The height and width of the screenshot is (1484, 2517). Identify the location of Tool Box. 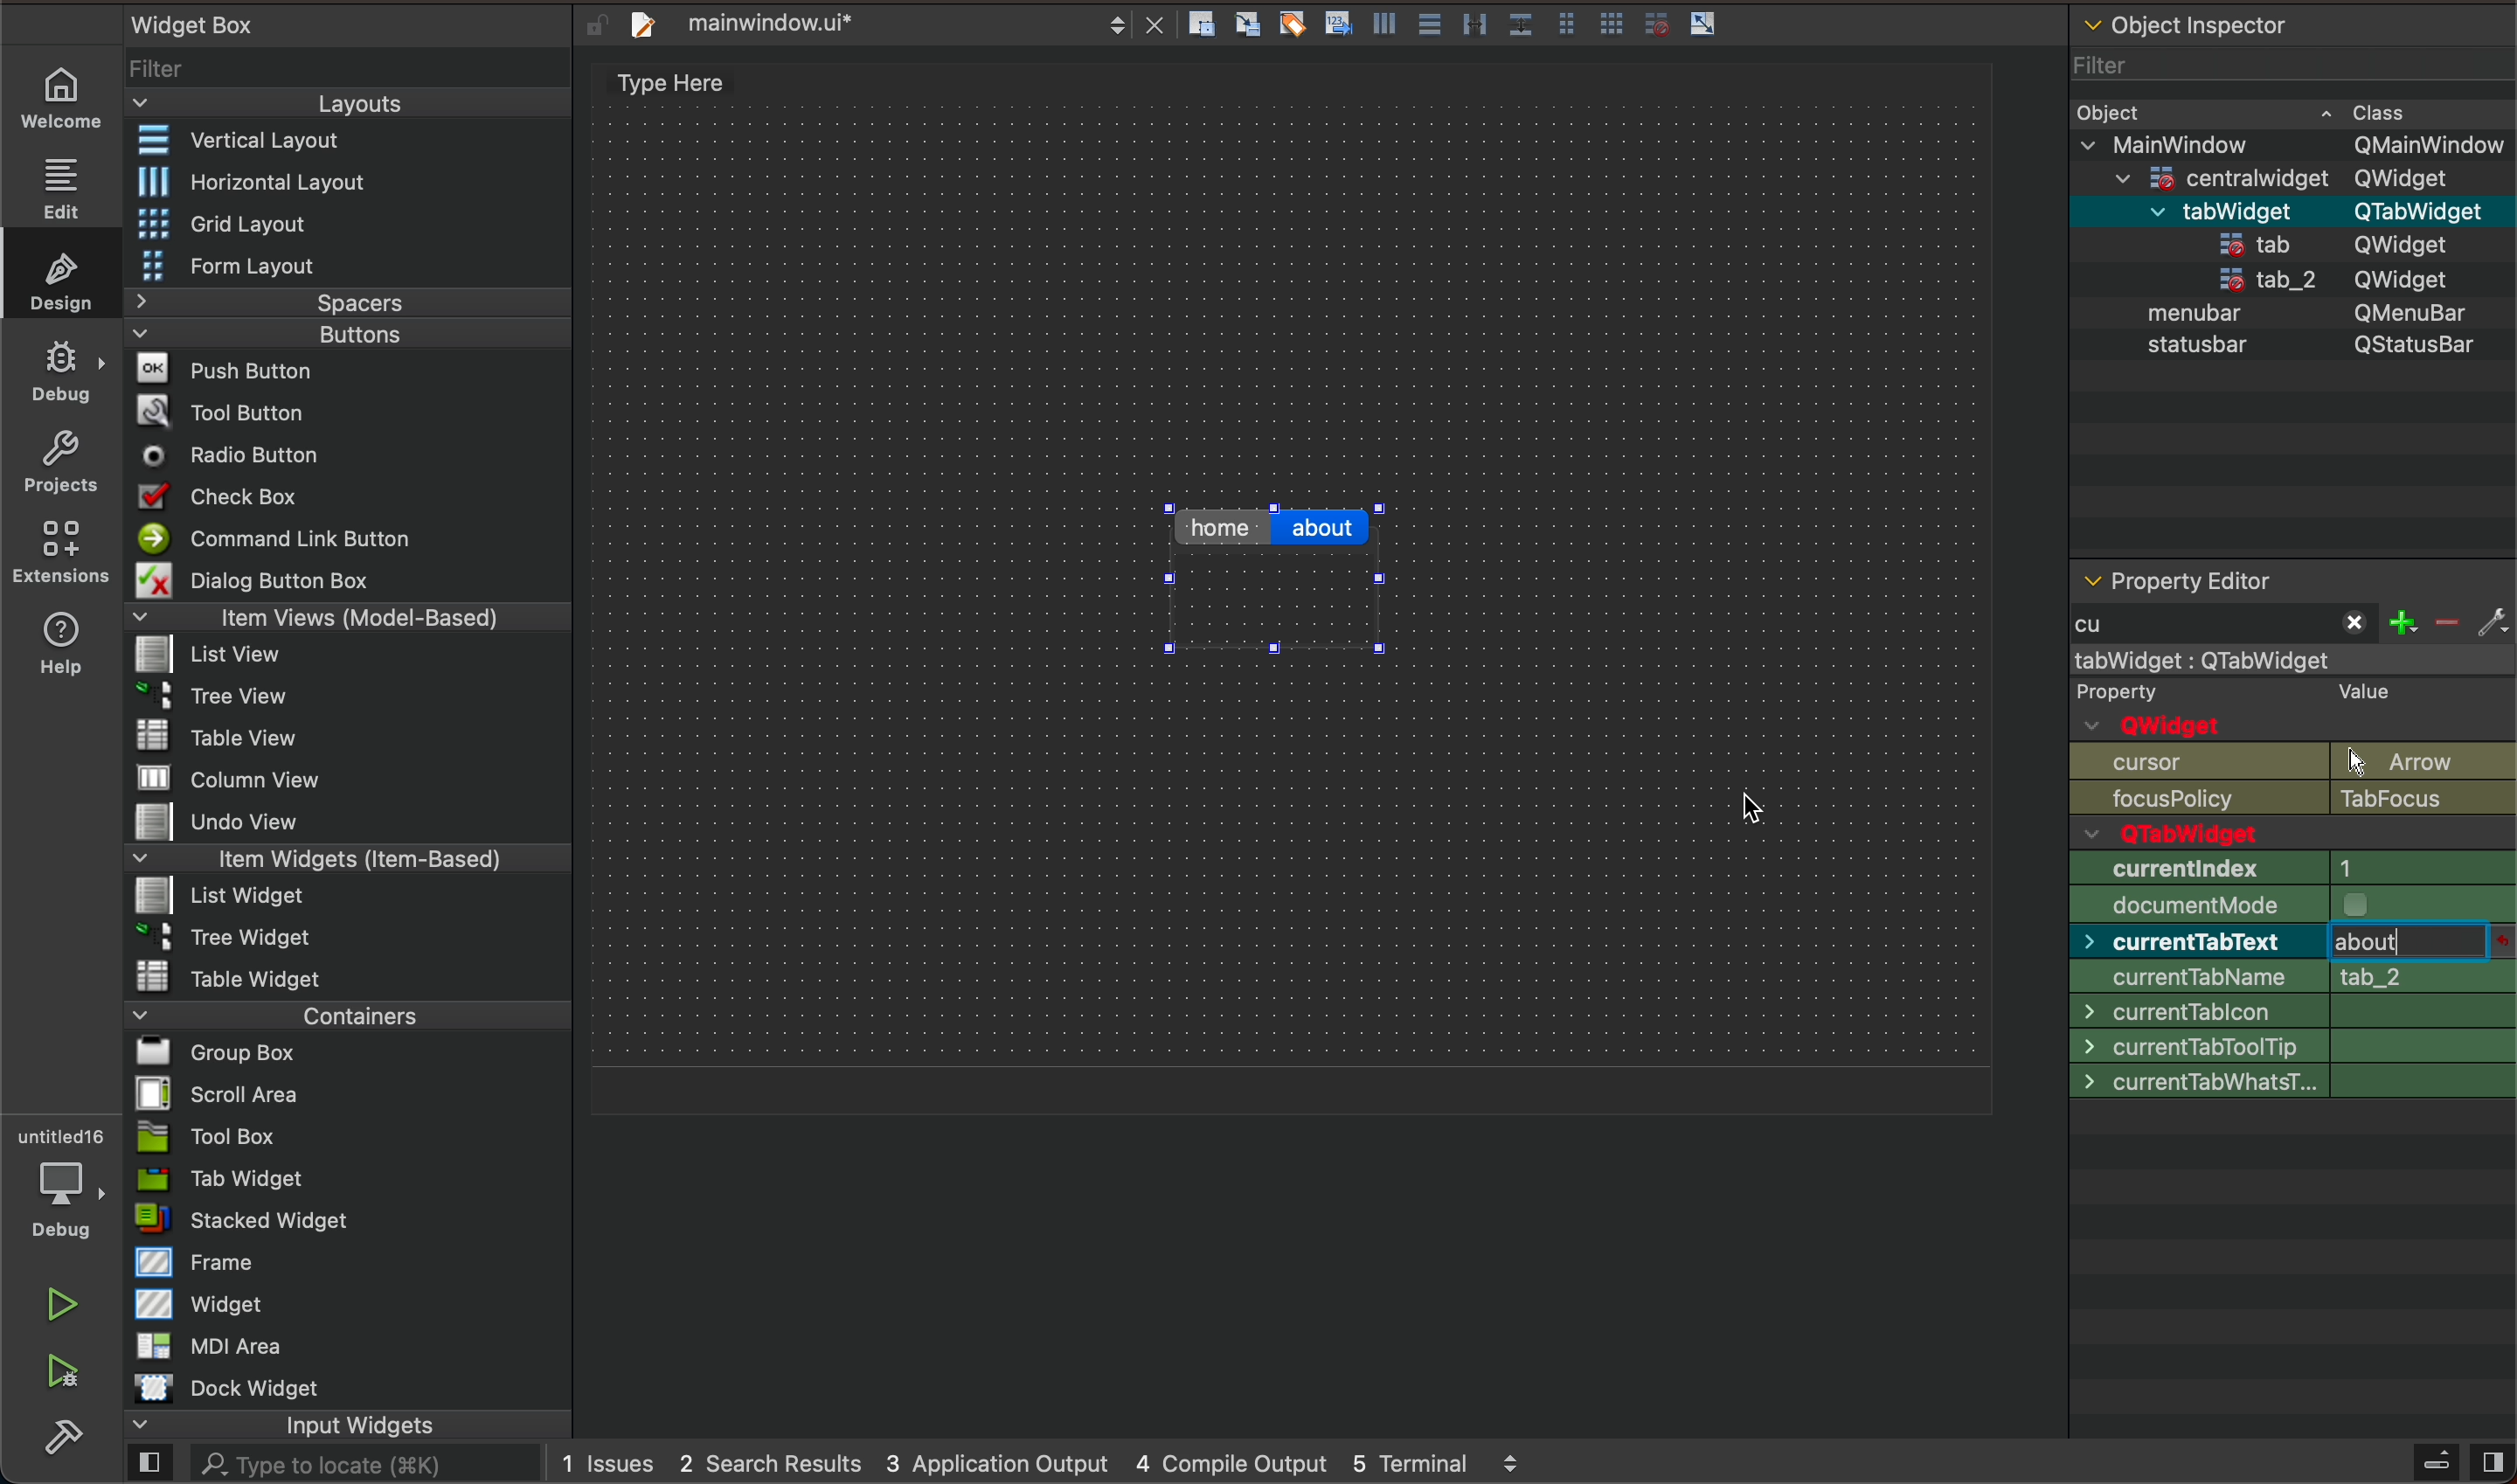
(237, 1133).